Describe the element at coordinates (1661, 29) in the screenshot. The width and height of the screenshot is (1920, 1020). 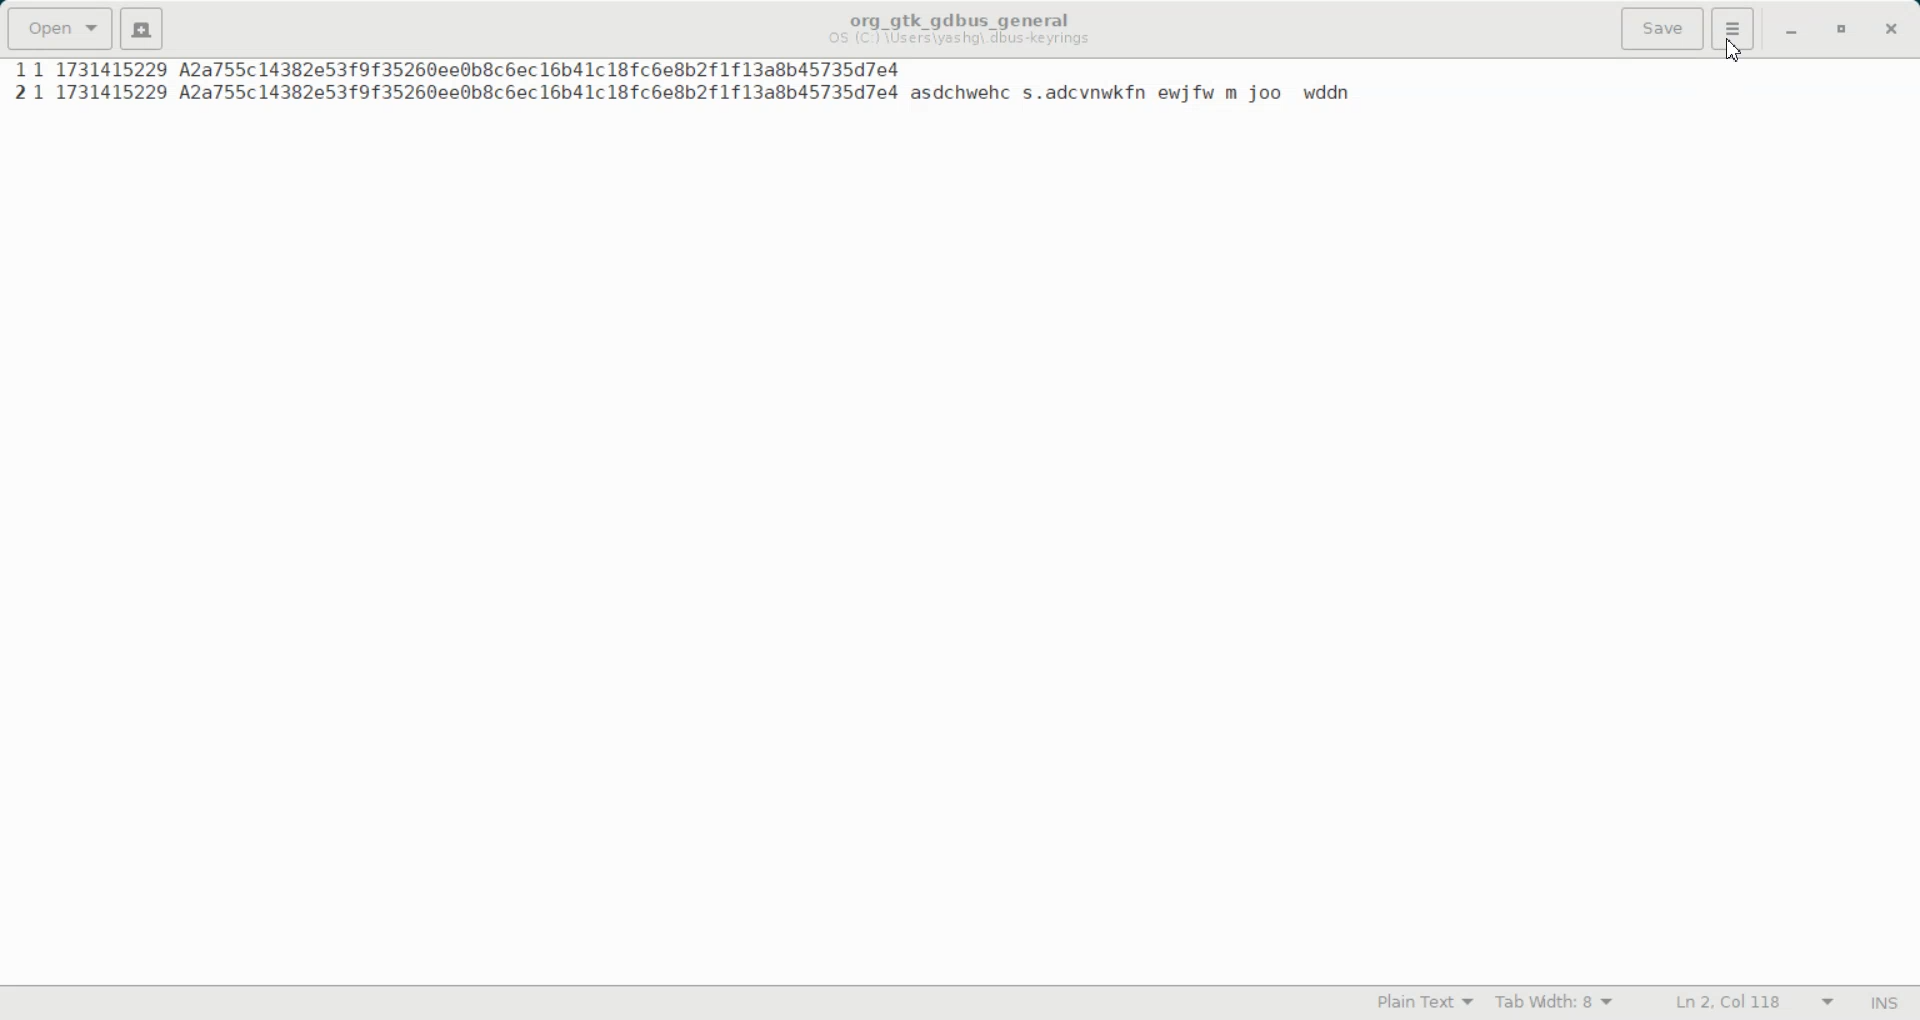
I see `Save` at that location.